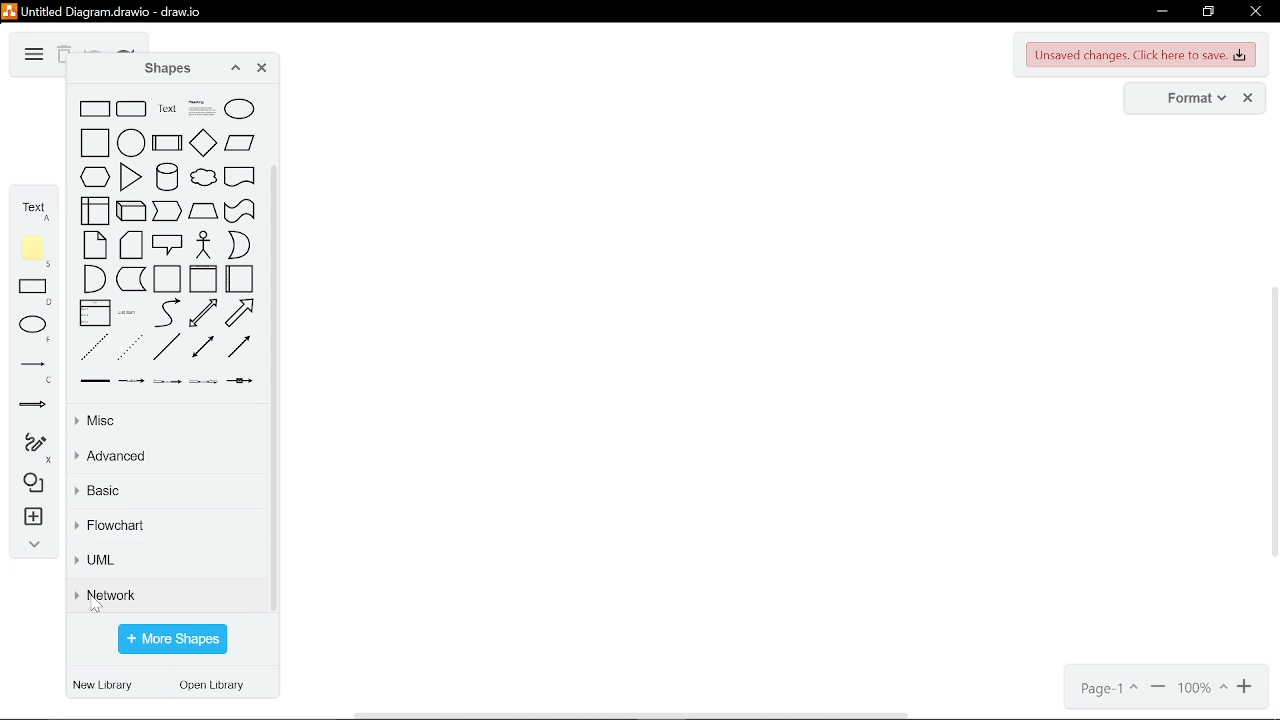 The height and width of the screenshot is (720, 1280). Describe the element at coordinates (95, 109) in the screenshot. I see `rectangle` at that location.